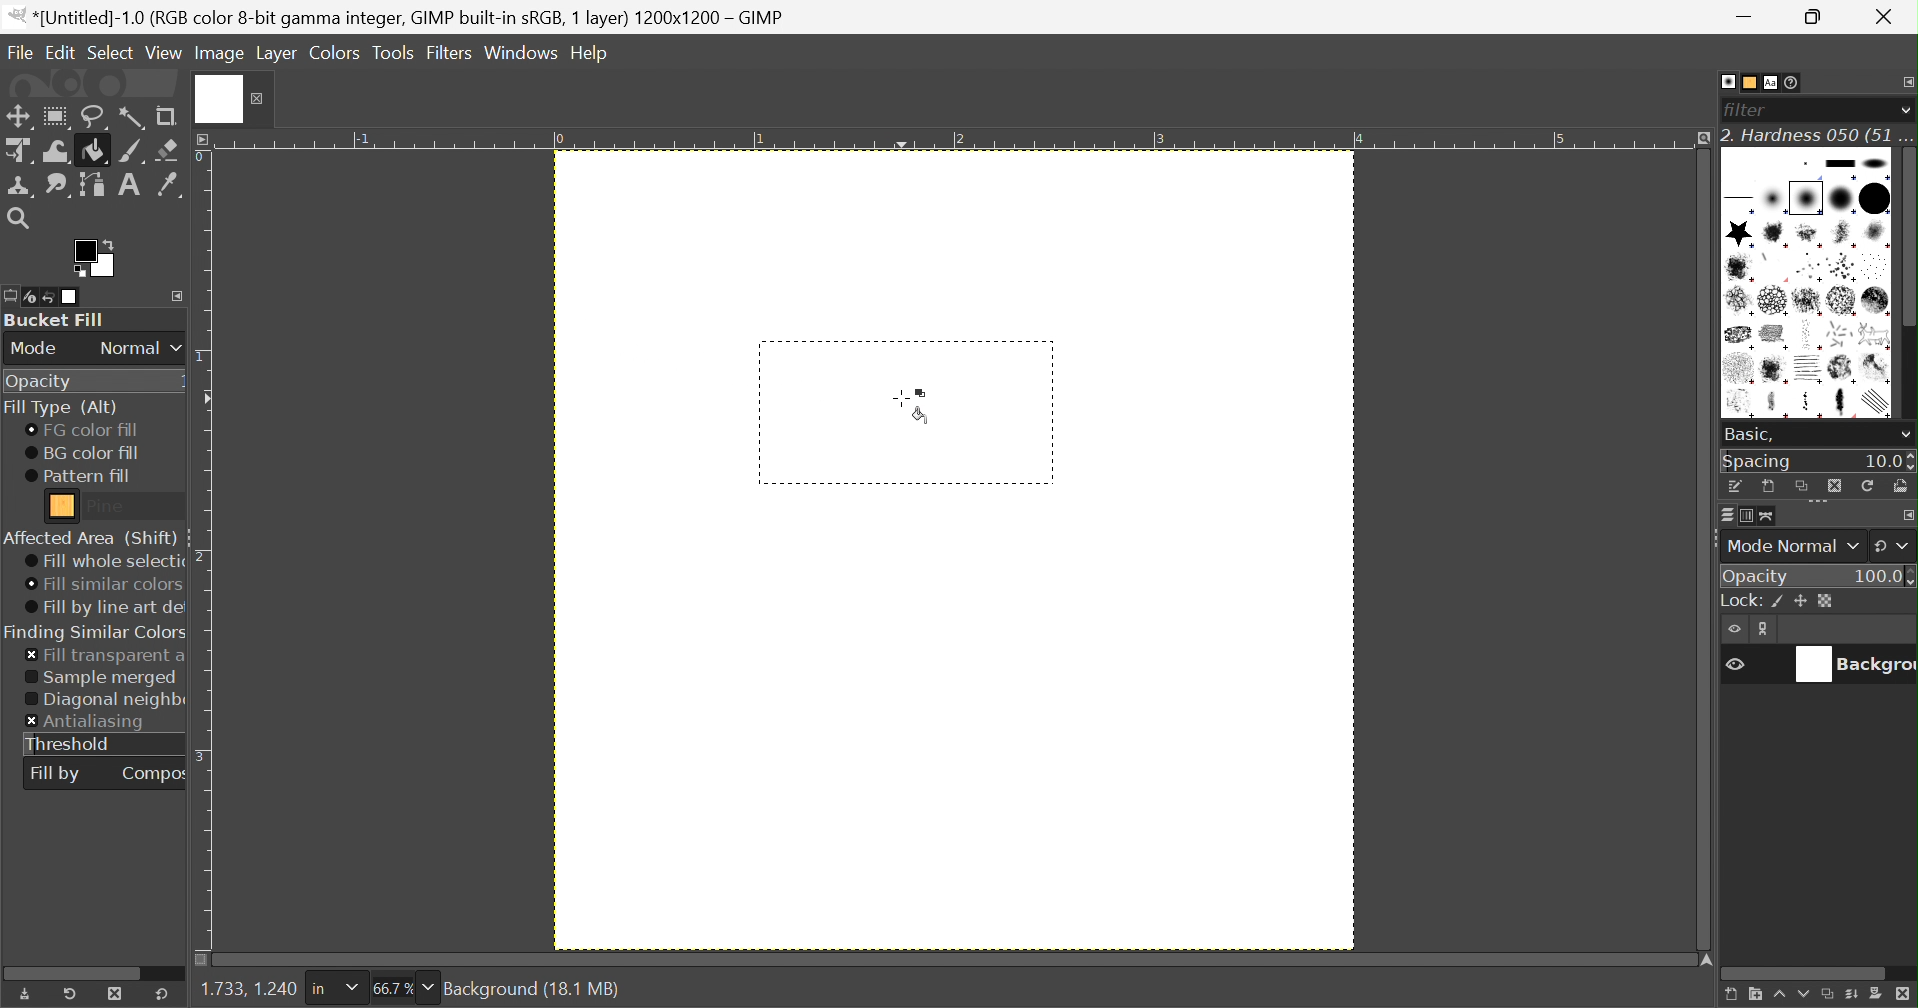  Describe the element at coordinates (1772, 84) in the screenshot. I see `Font` at that location.